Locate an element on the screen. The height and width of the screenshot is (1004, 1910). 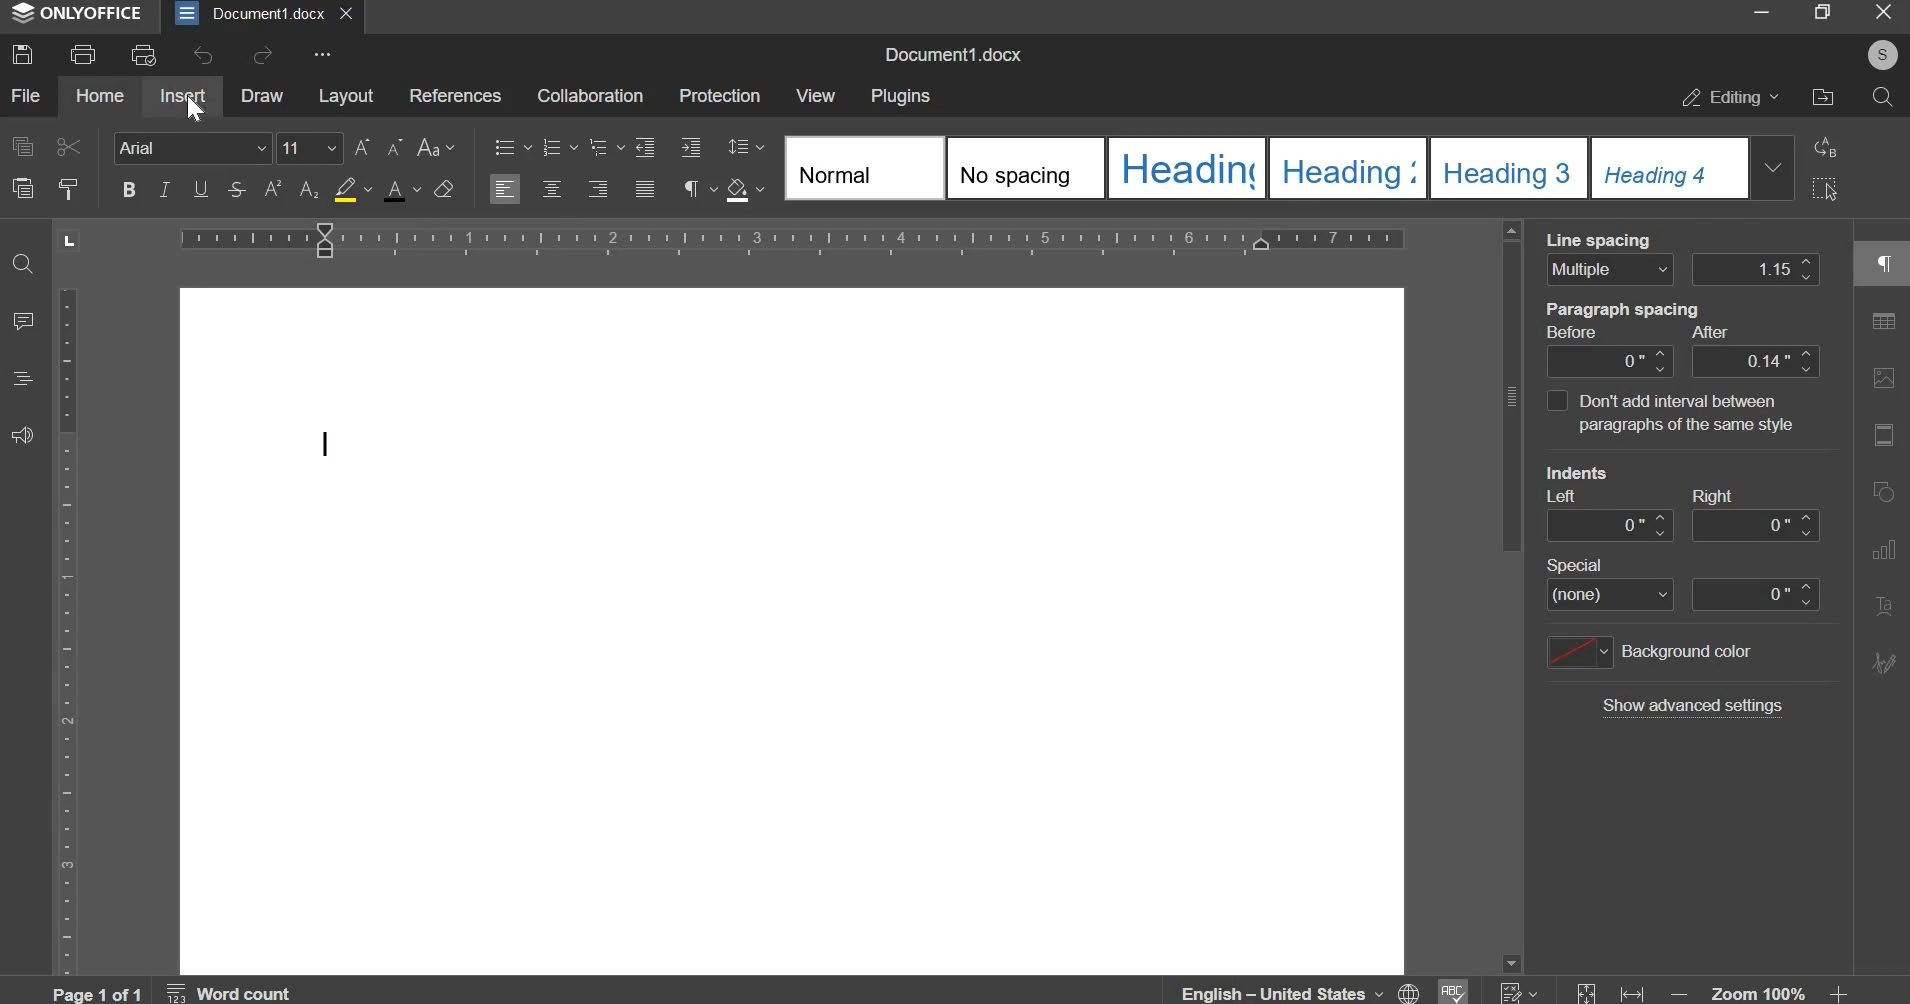
paragraph spacing after is located at coordinates (1611, 360).